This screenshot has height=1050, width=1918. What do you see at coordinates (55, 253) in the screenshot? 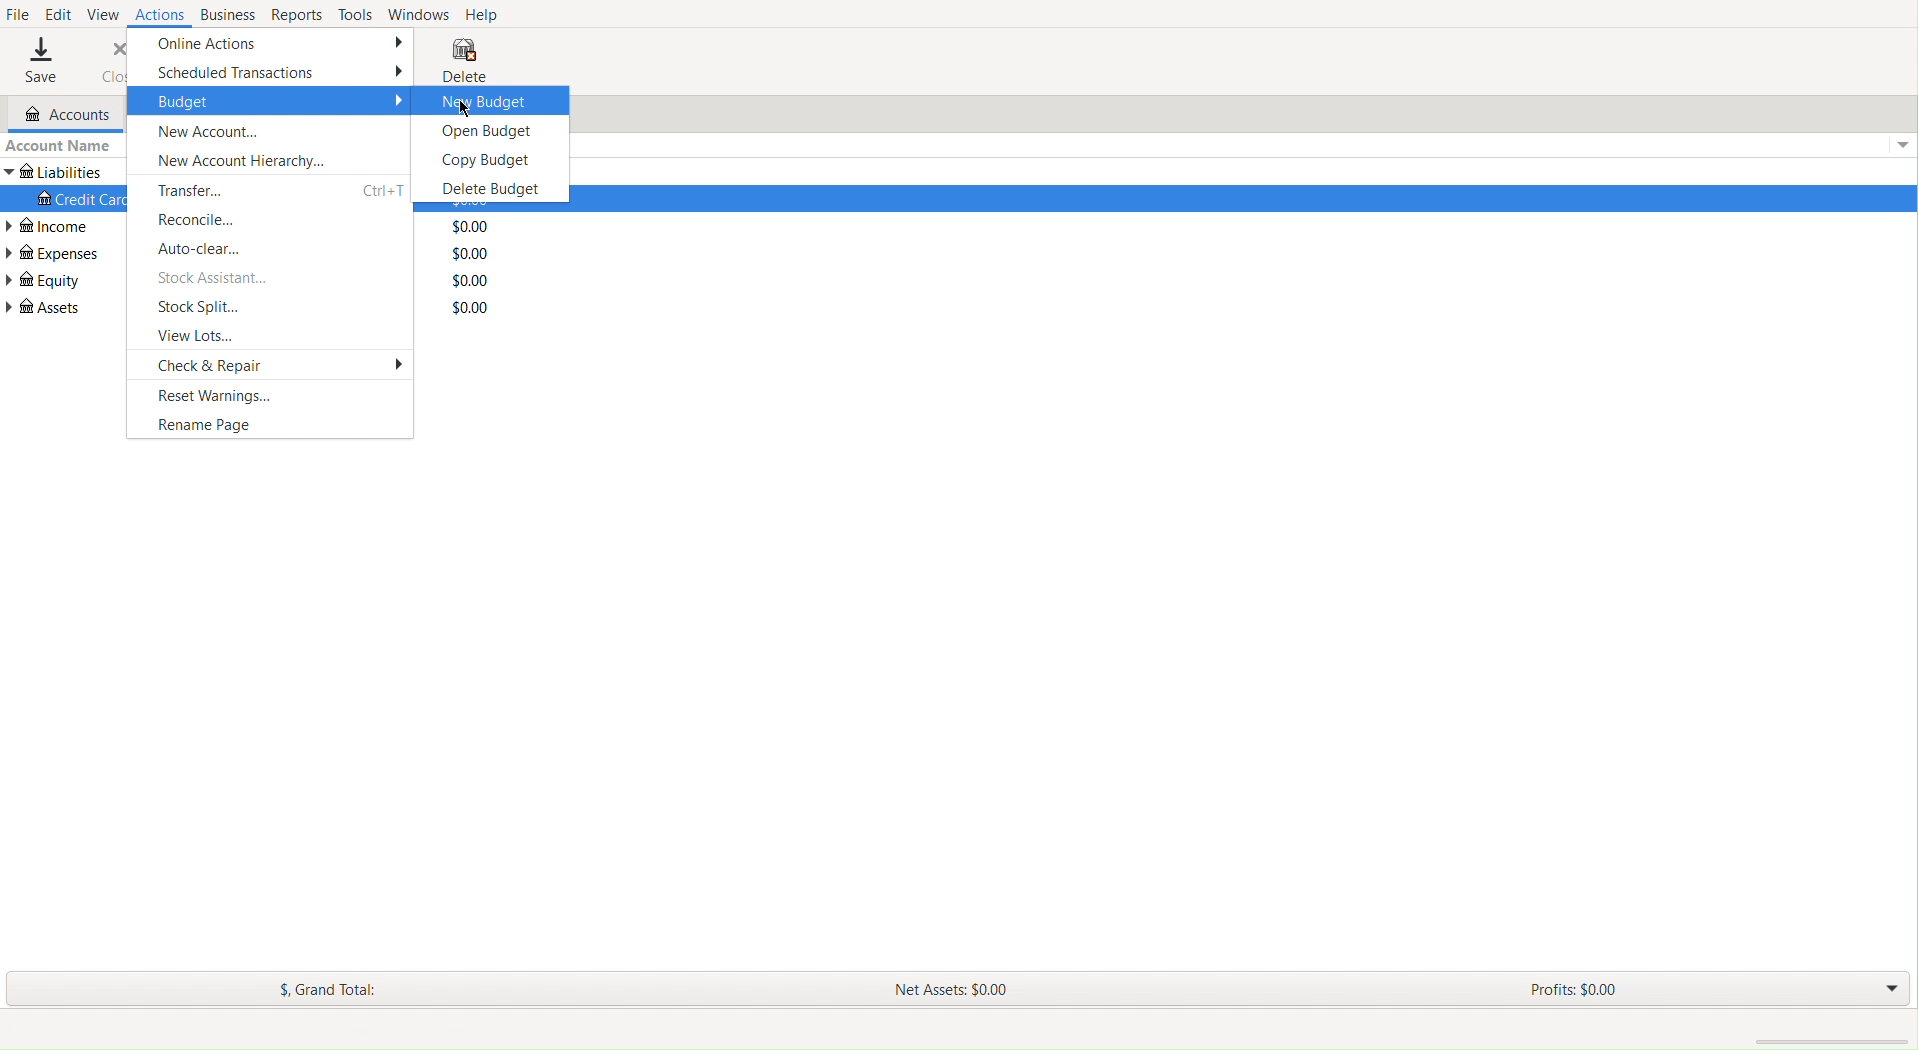
I see `Expenses` at bounding box center [55, 253].